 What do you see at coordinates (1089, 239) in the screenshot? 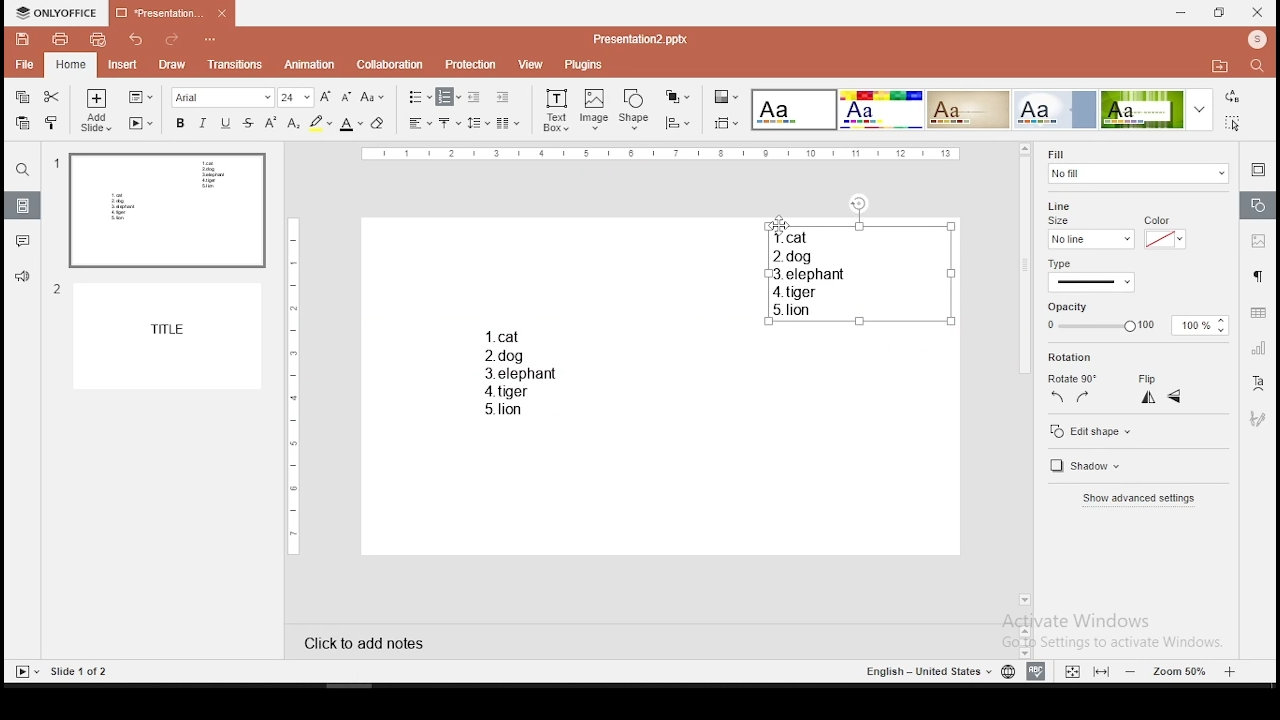
I see `line size` at bounding box center [1089, 239].